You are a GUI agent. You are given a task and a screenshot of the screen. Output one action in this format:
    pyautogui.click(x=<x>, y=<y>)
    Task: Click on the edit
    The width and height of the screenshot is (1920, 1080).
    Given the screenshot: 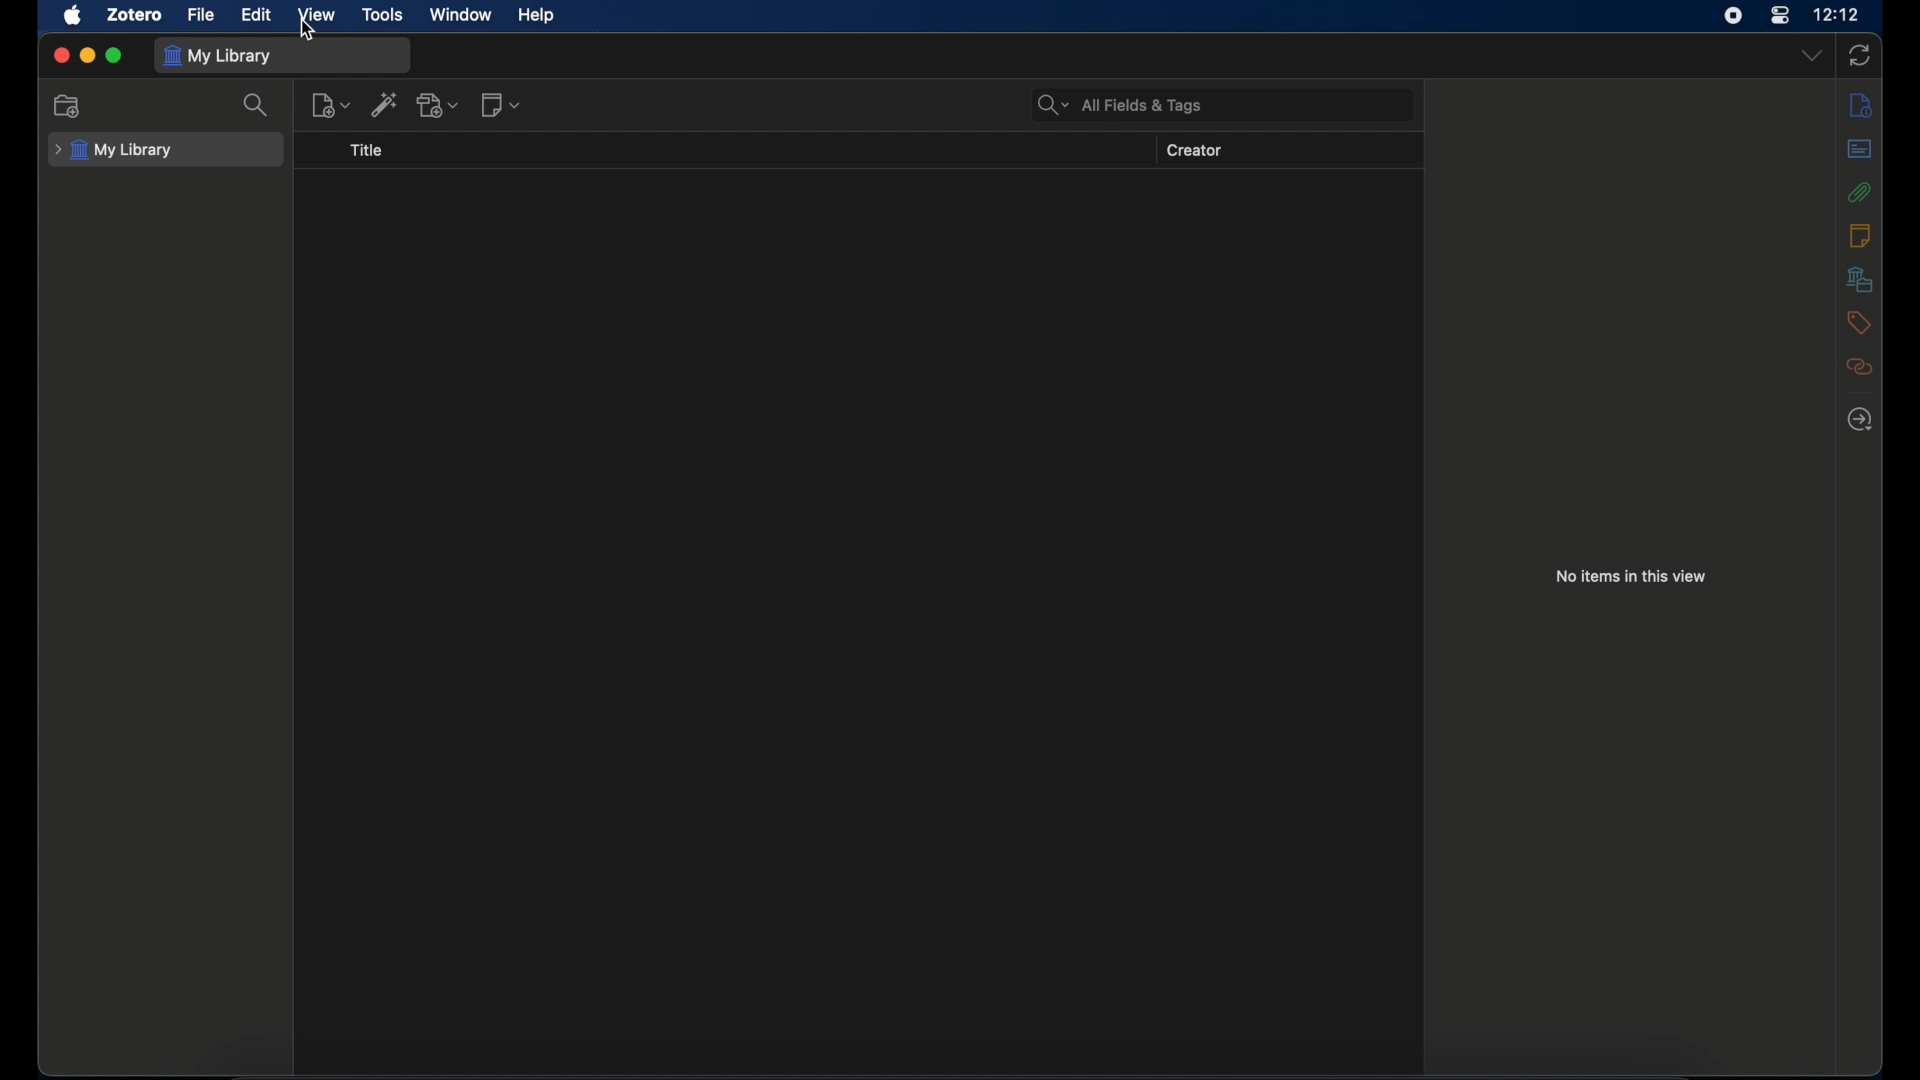 What is the action you would take?
    pyautogui.click(x=258, y=15)
    